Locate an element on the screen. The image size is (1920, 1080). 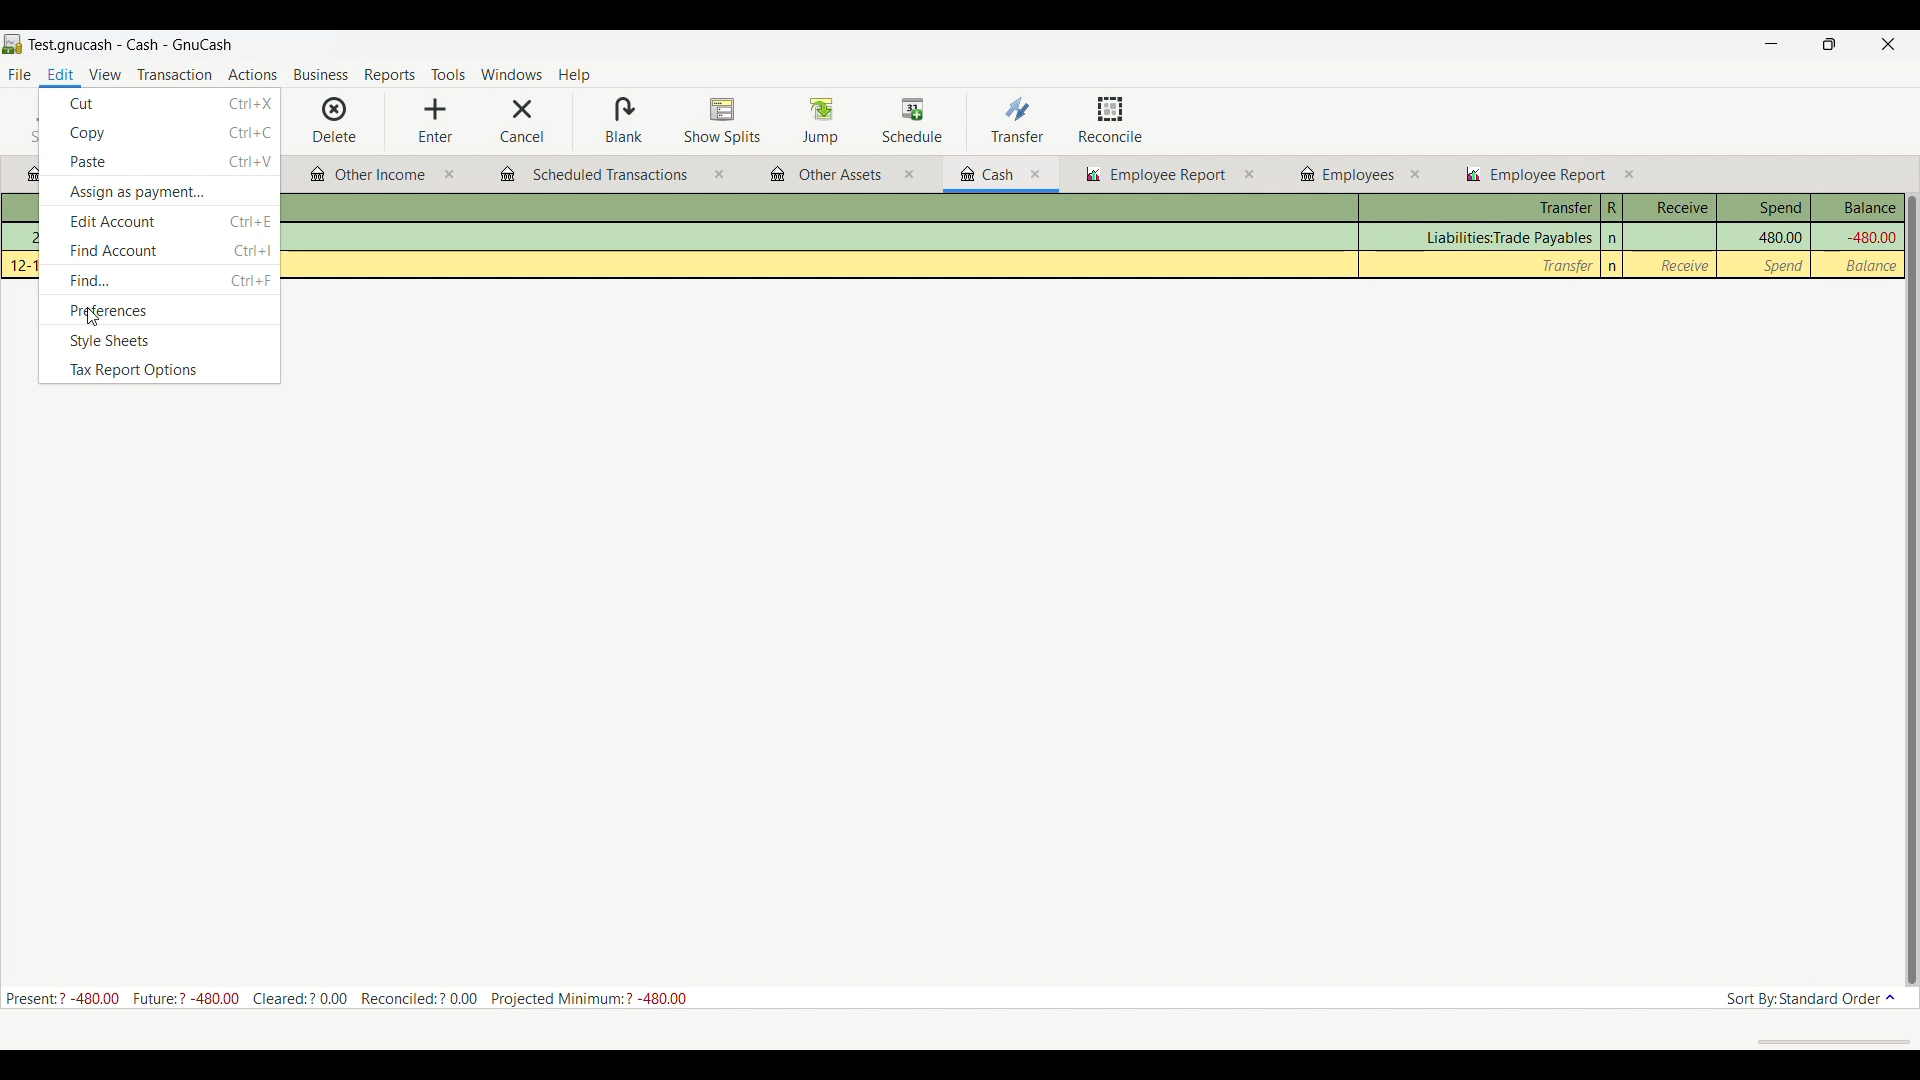
Other budgets and reports is located at coordinates (1347, 174).